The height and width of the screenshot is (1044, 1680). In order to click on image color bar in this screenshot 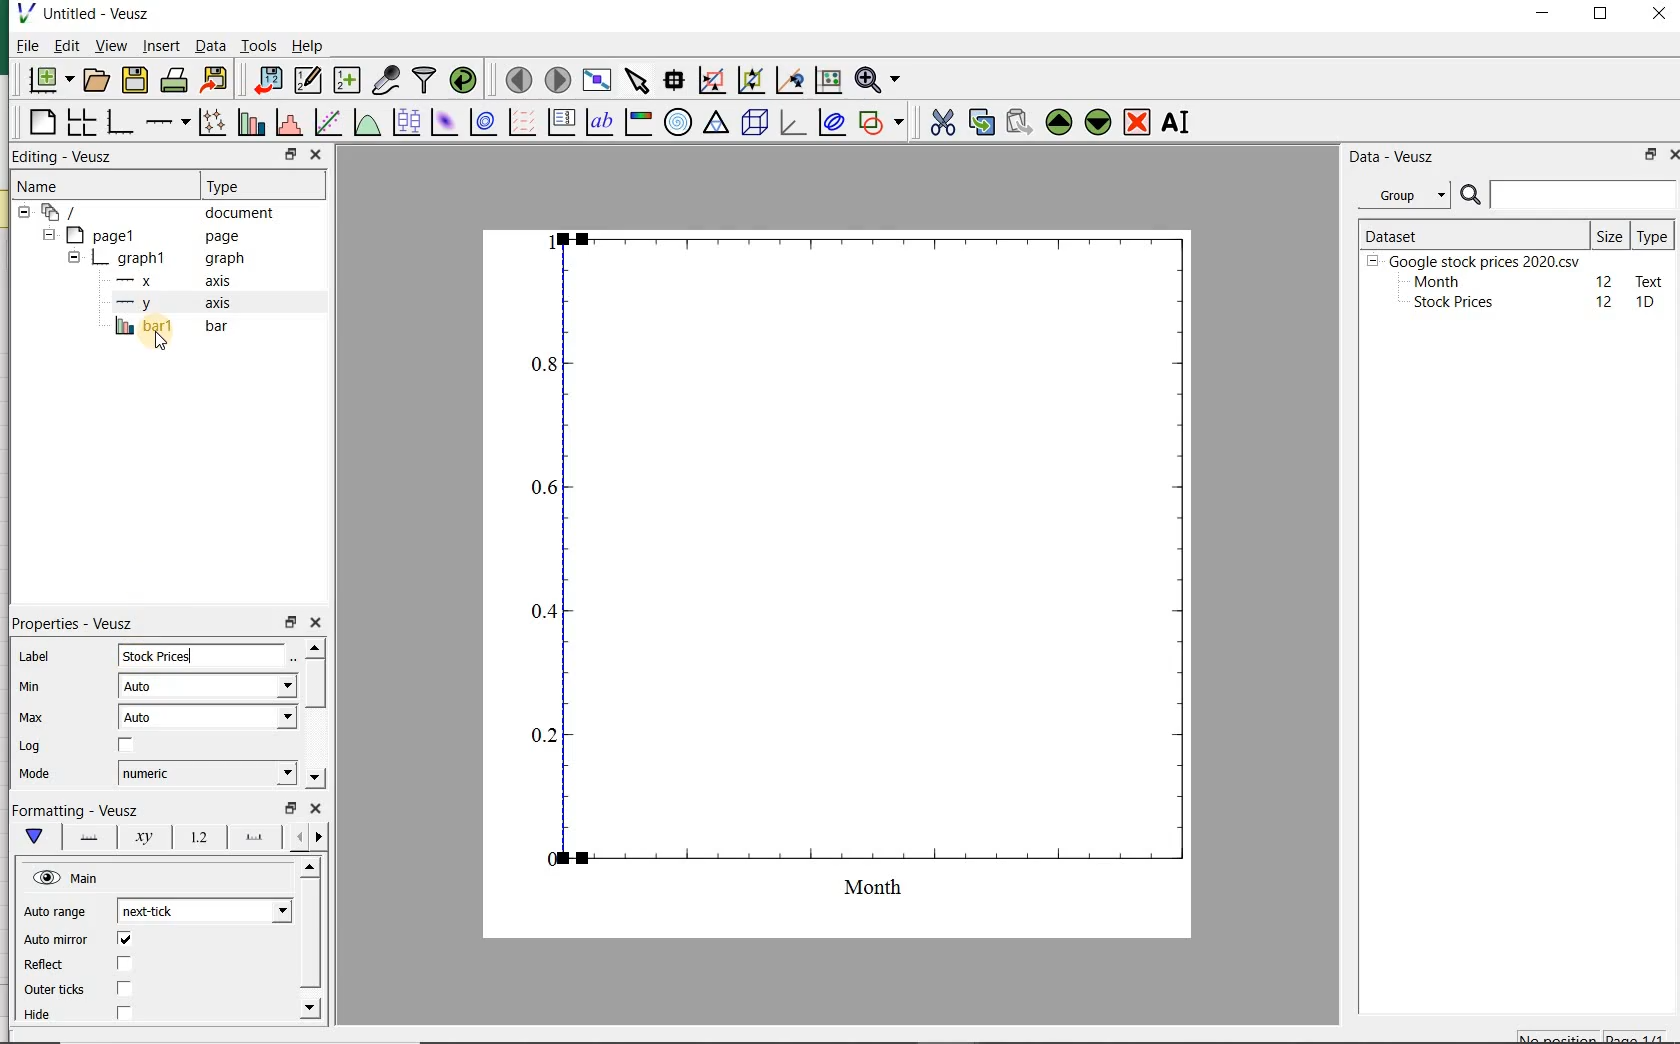, I will do `click(636, 122)`.